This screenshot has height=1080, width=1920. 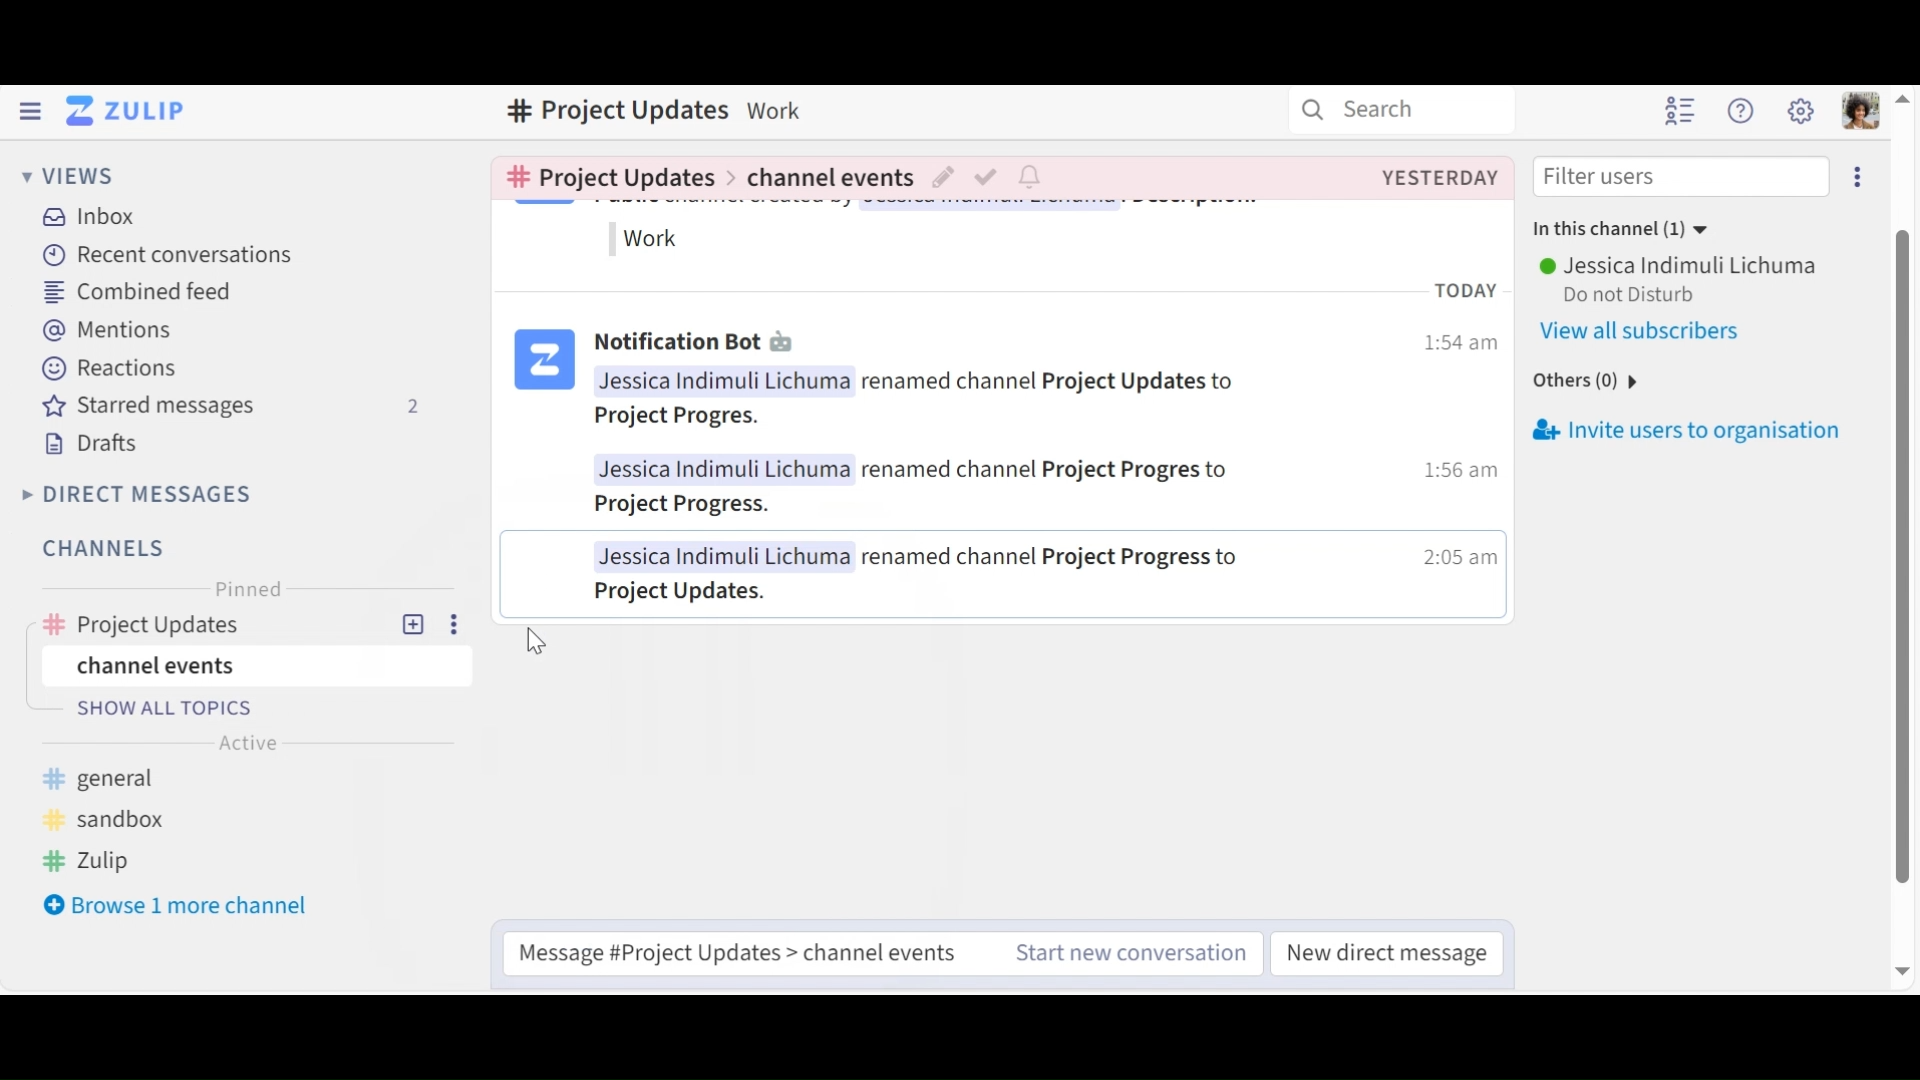 What do you see at coordinates (989, 180) in the screenshot?
I see `Mark as resolved` at bounding box center [989, 180].